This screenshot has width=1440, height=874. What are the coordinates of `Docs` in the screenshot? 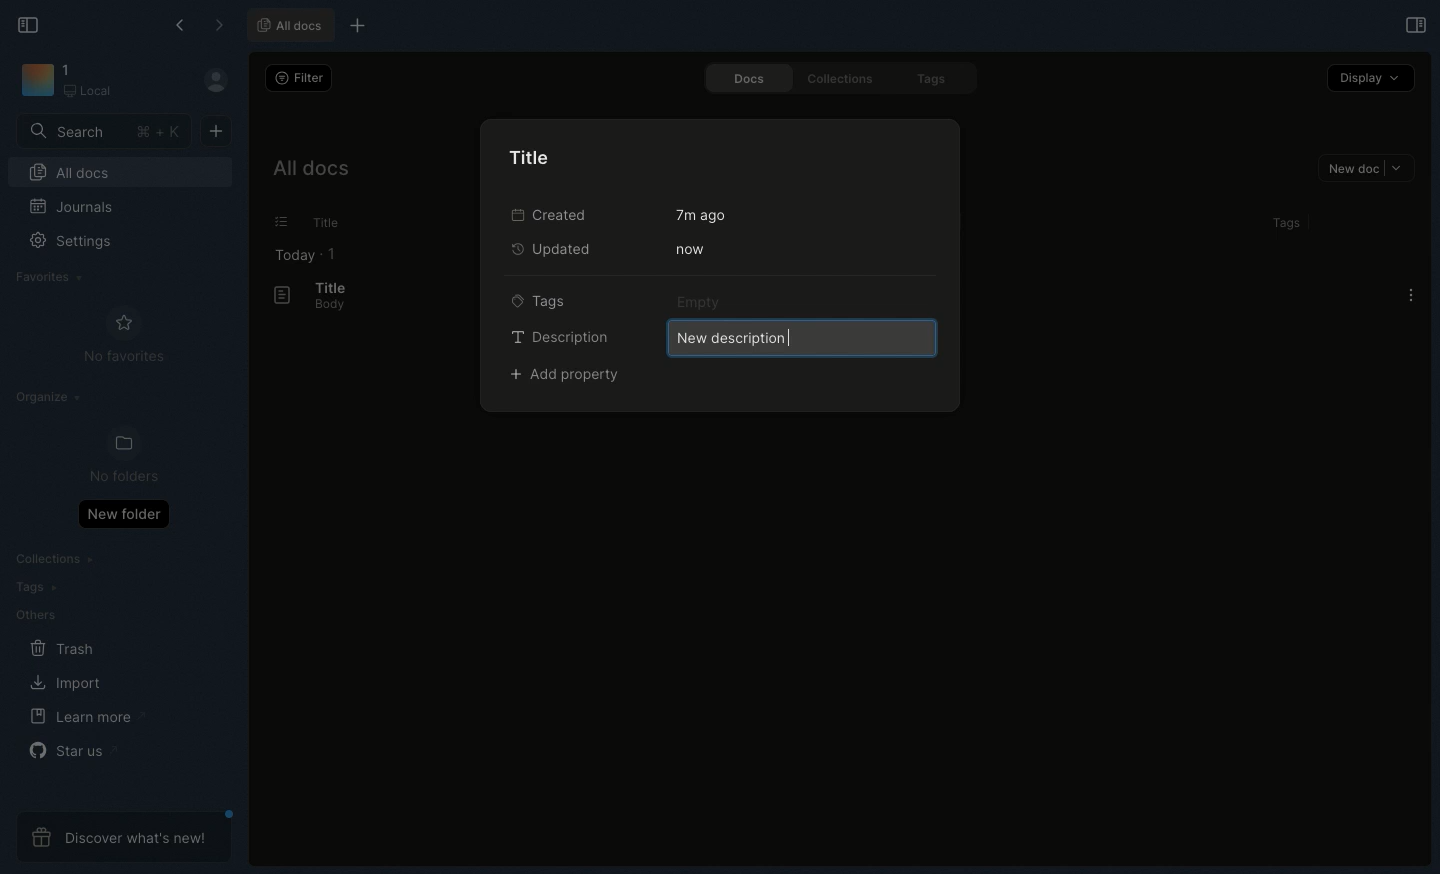 It's located at (741, 78).